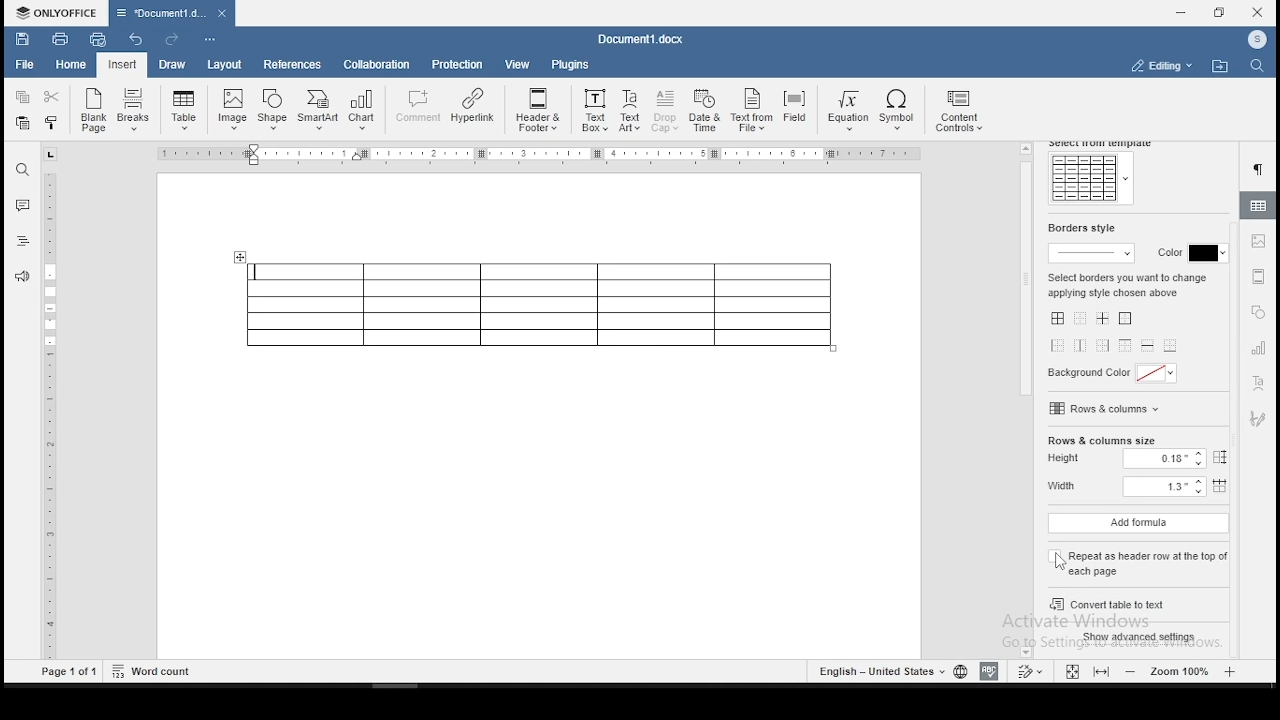  Describe the element at coordinates (629, 112) in the screenshot. I see `TextArt` at that location.